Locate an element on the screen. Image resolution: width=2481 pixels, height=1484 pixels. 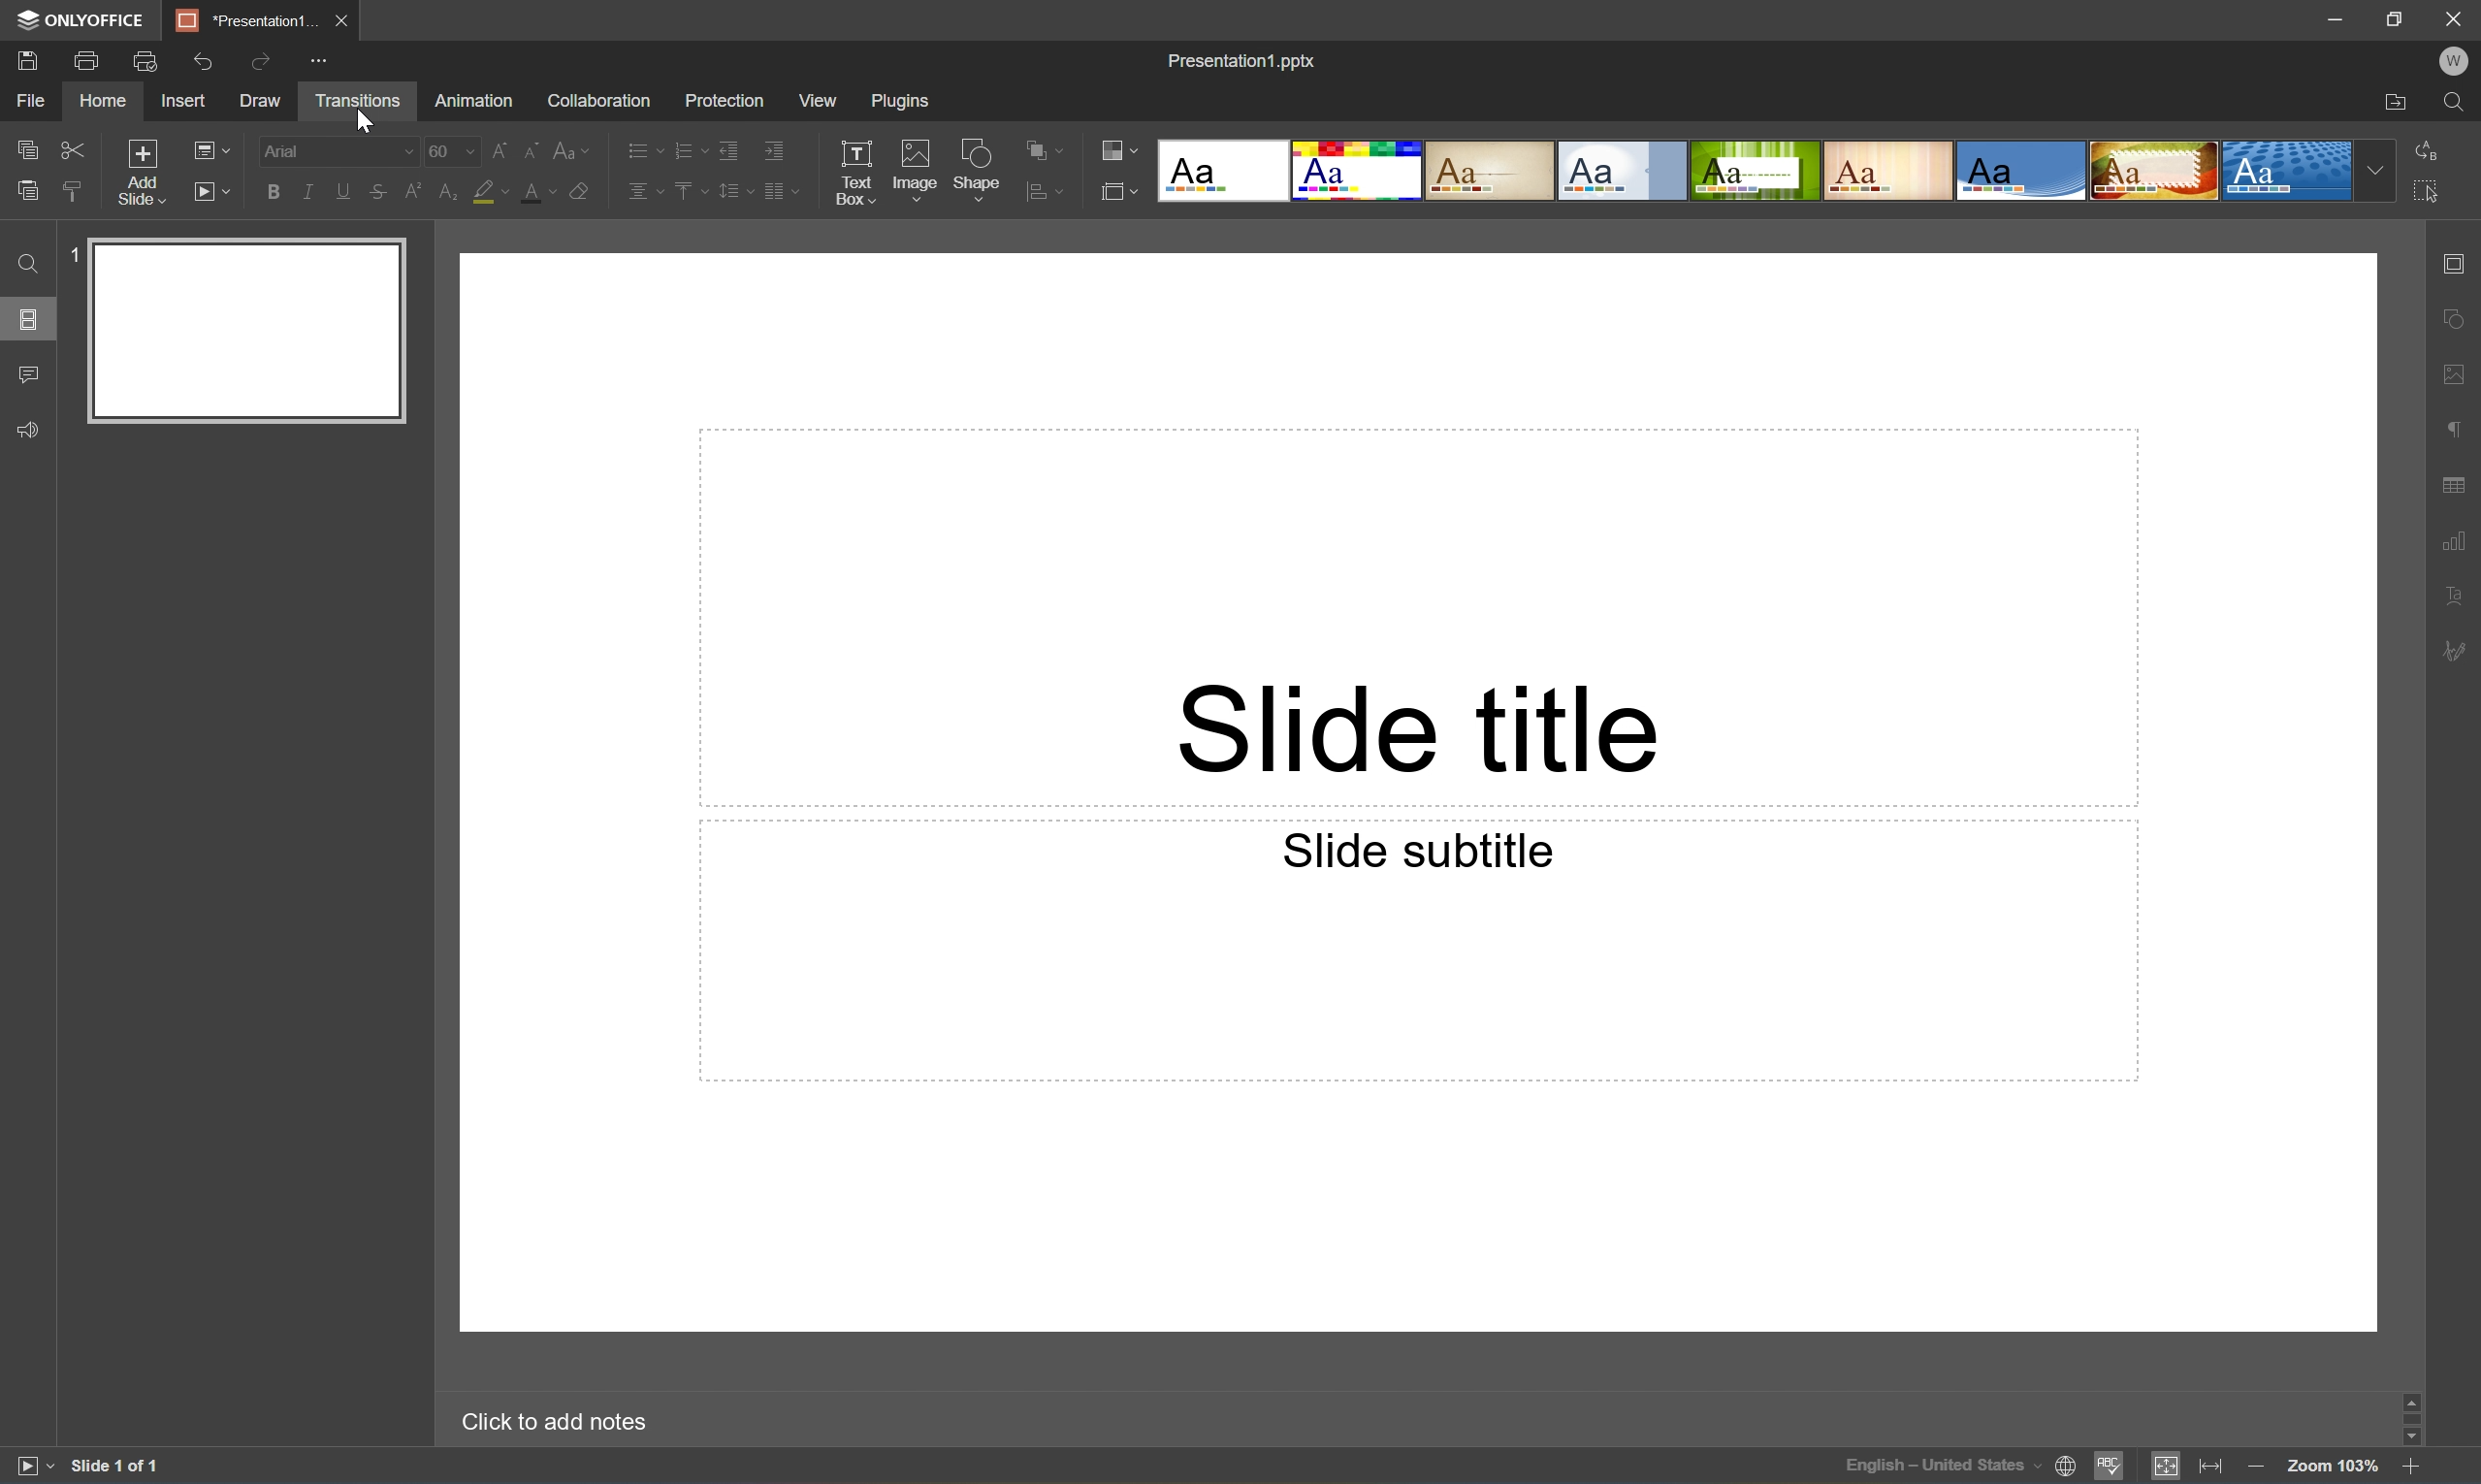
Fit to width is located at coordinates (2213, 1468).